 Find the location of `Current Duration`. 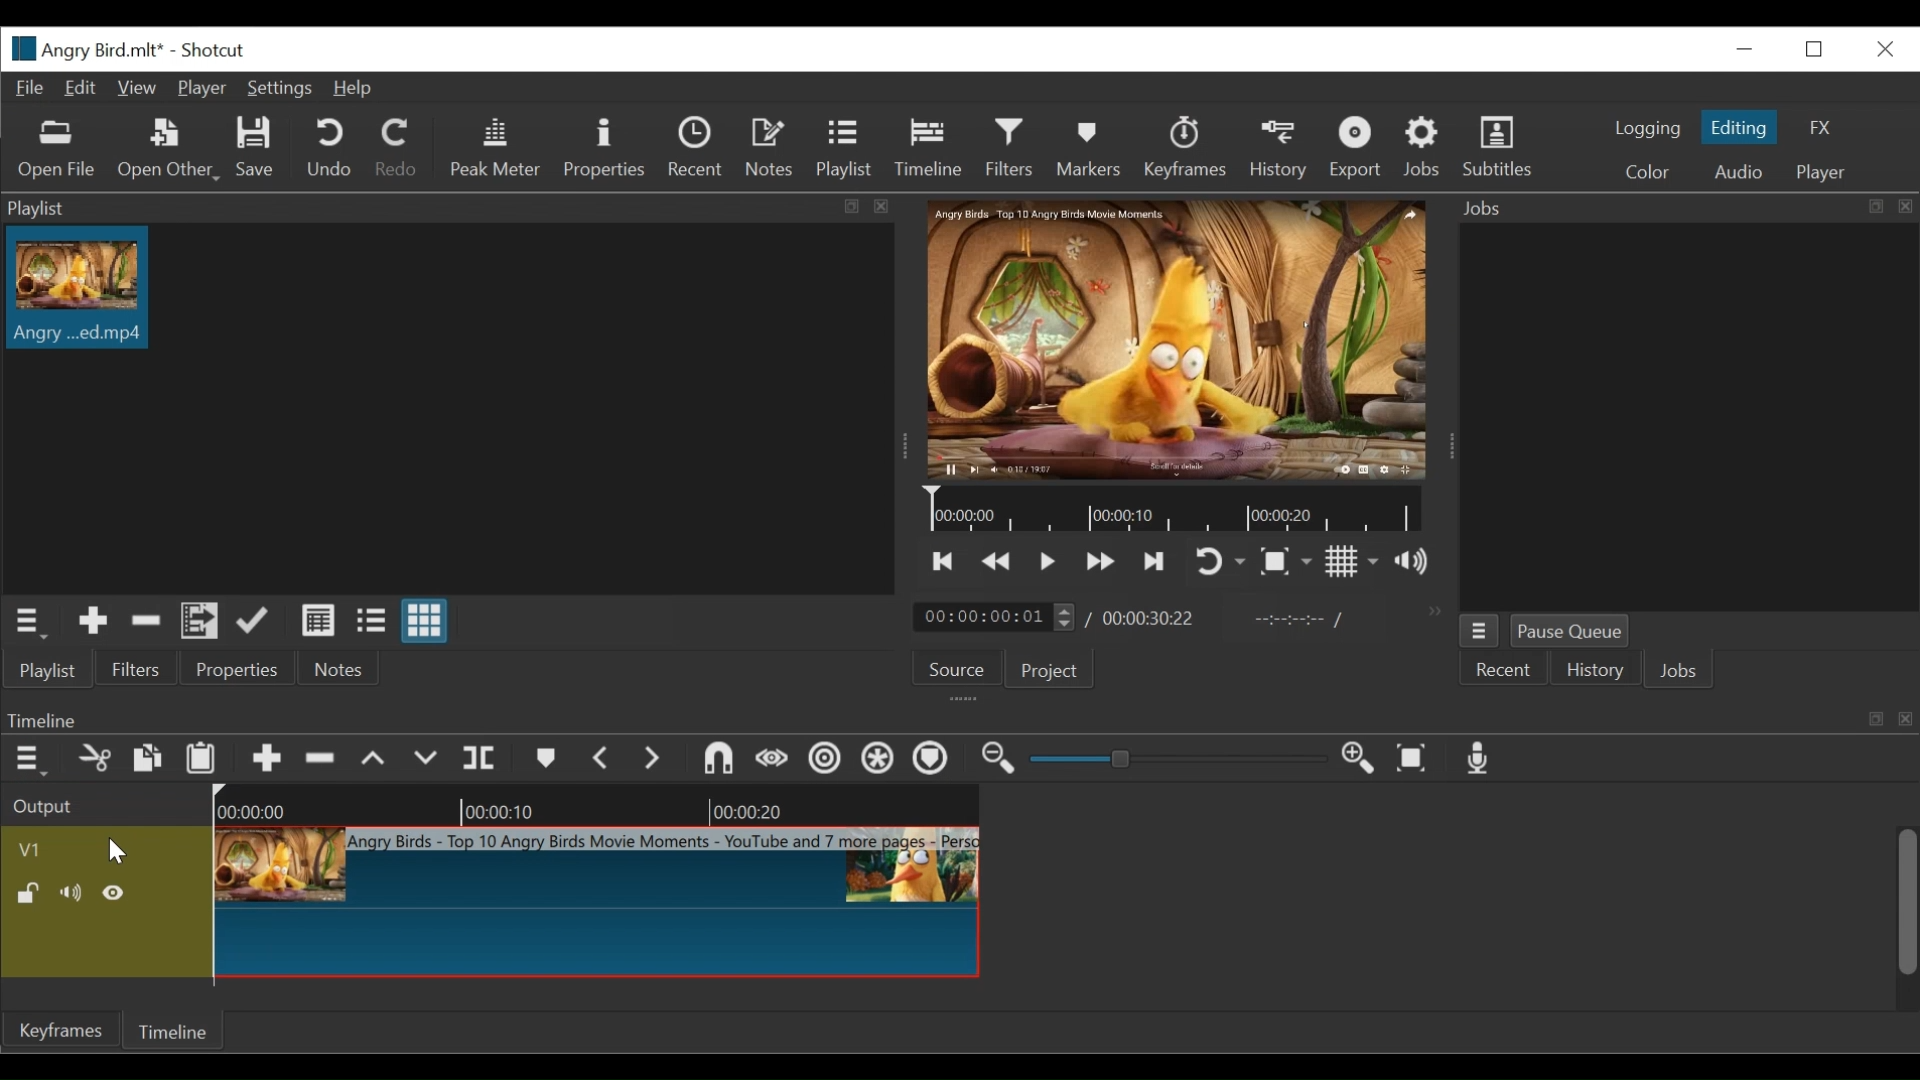

Current Duration is located at coordinates (995, 618).